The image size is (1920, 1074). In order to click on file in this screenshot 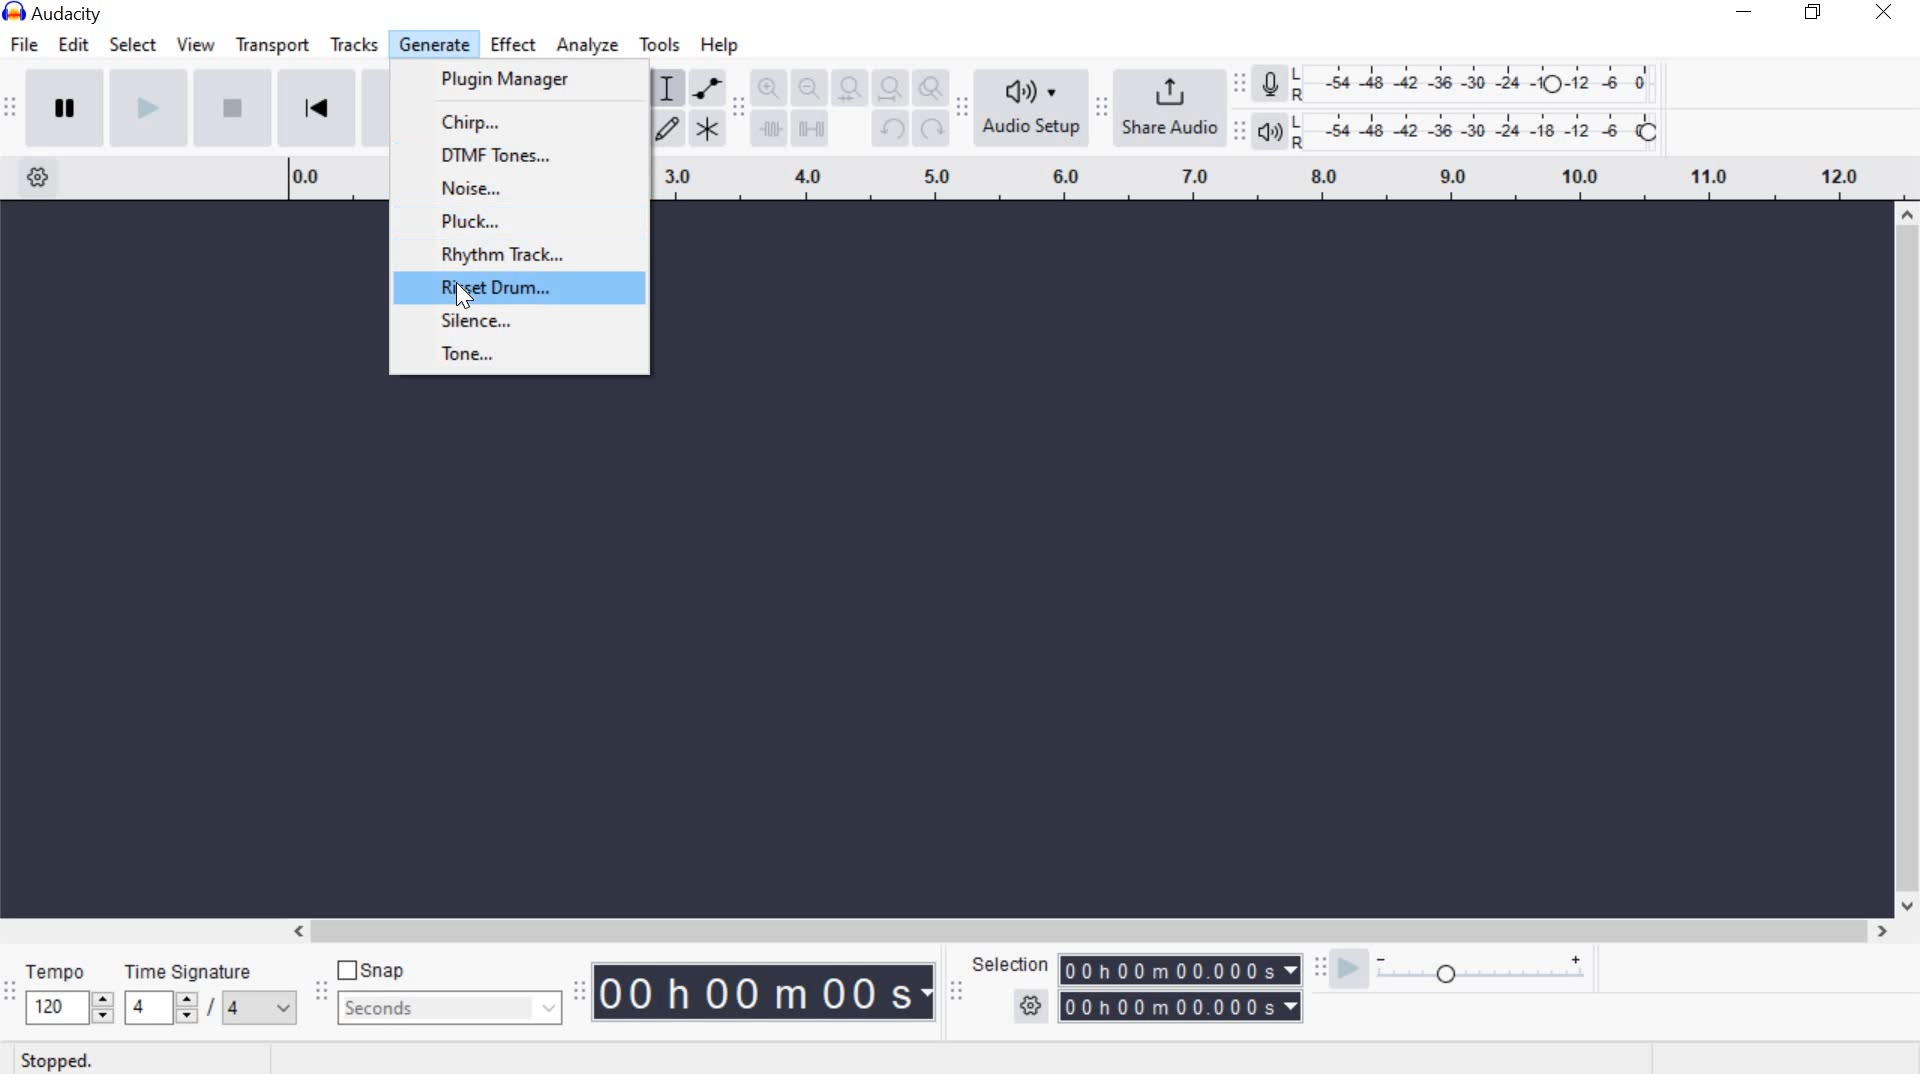, I will do `click(22, 46)`.